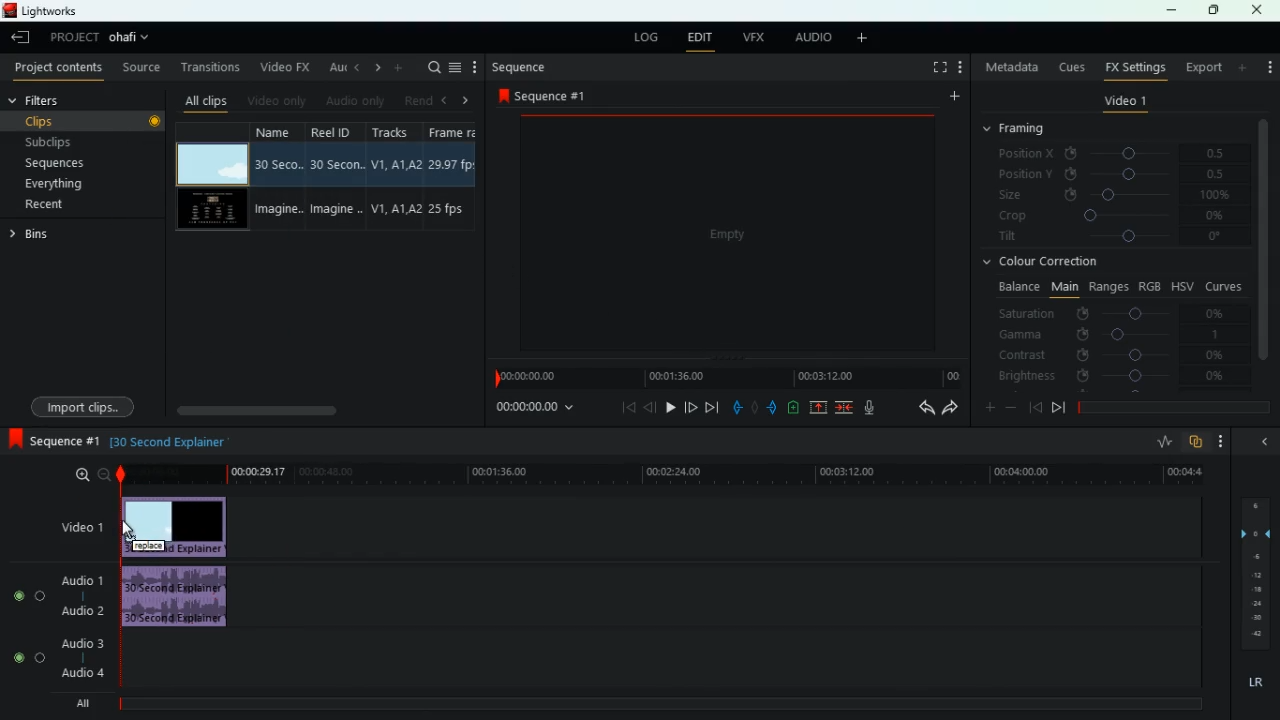  What do you see at coordinates (466, 101) in the screenshot?
I see `right` at bounding box center [466, 101].